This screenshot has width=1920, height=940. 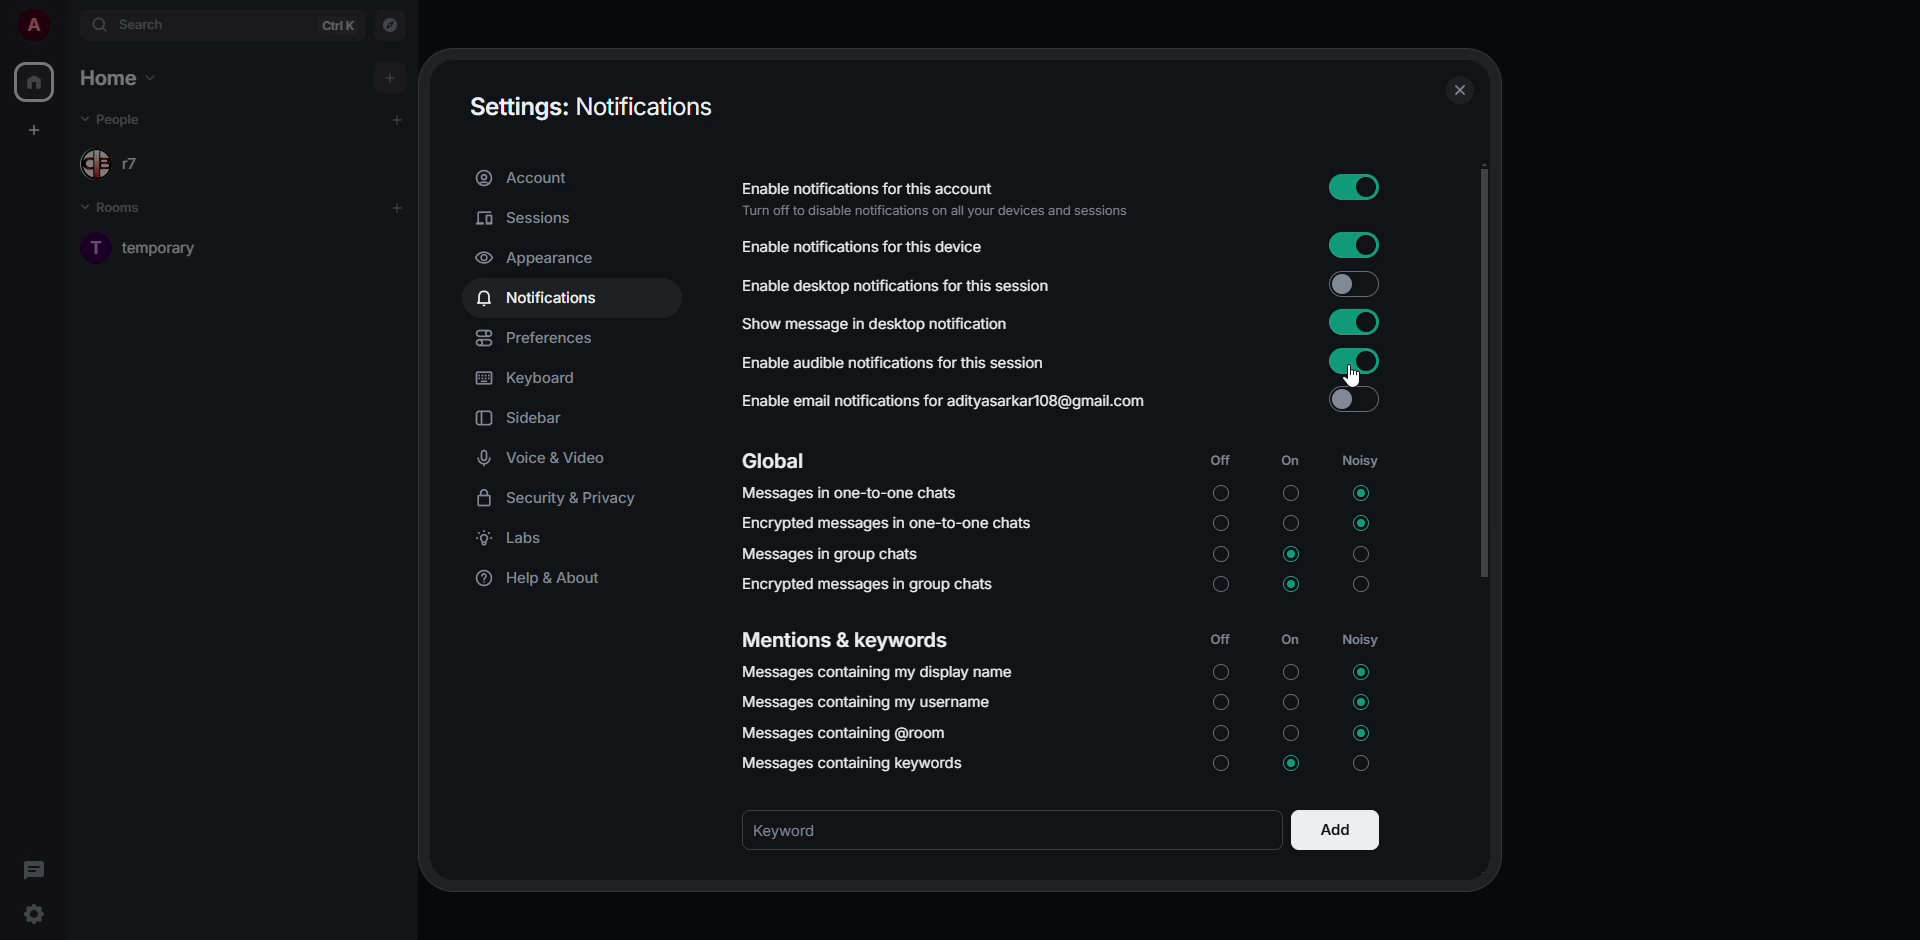 I want to click on On Unselected, so click(x=1289, y=493).